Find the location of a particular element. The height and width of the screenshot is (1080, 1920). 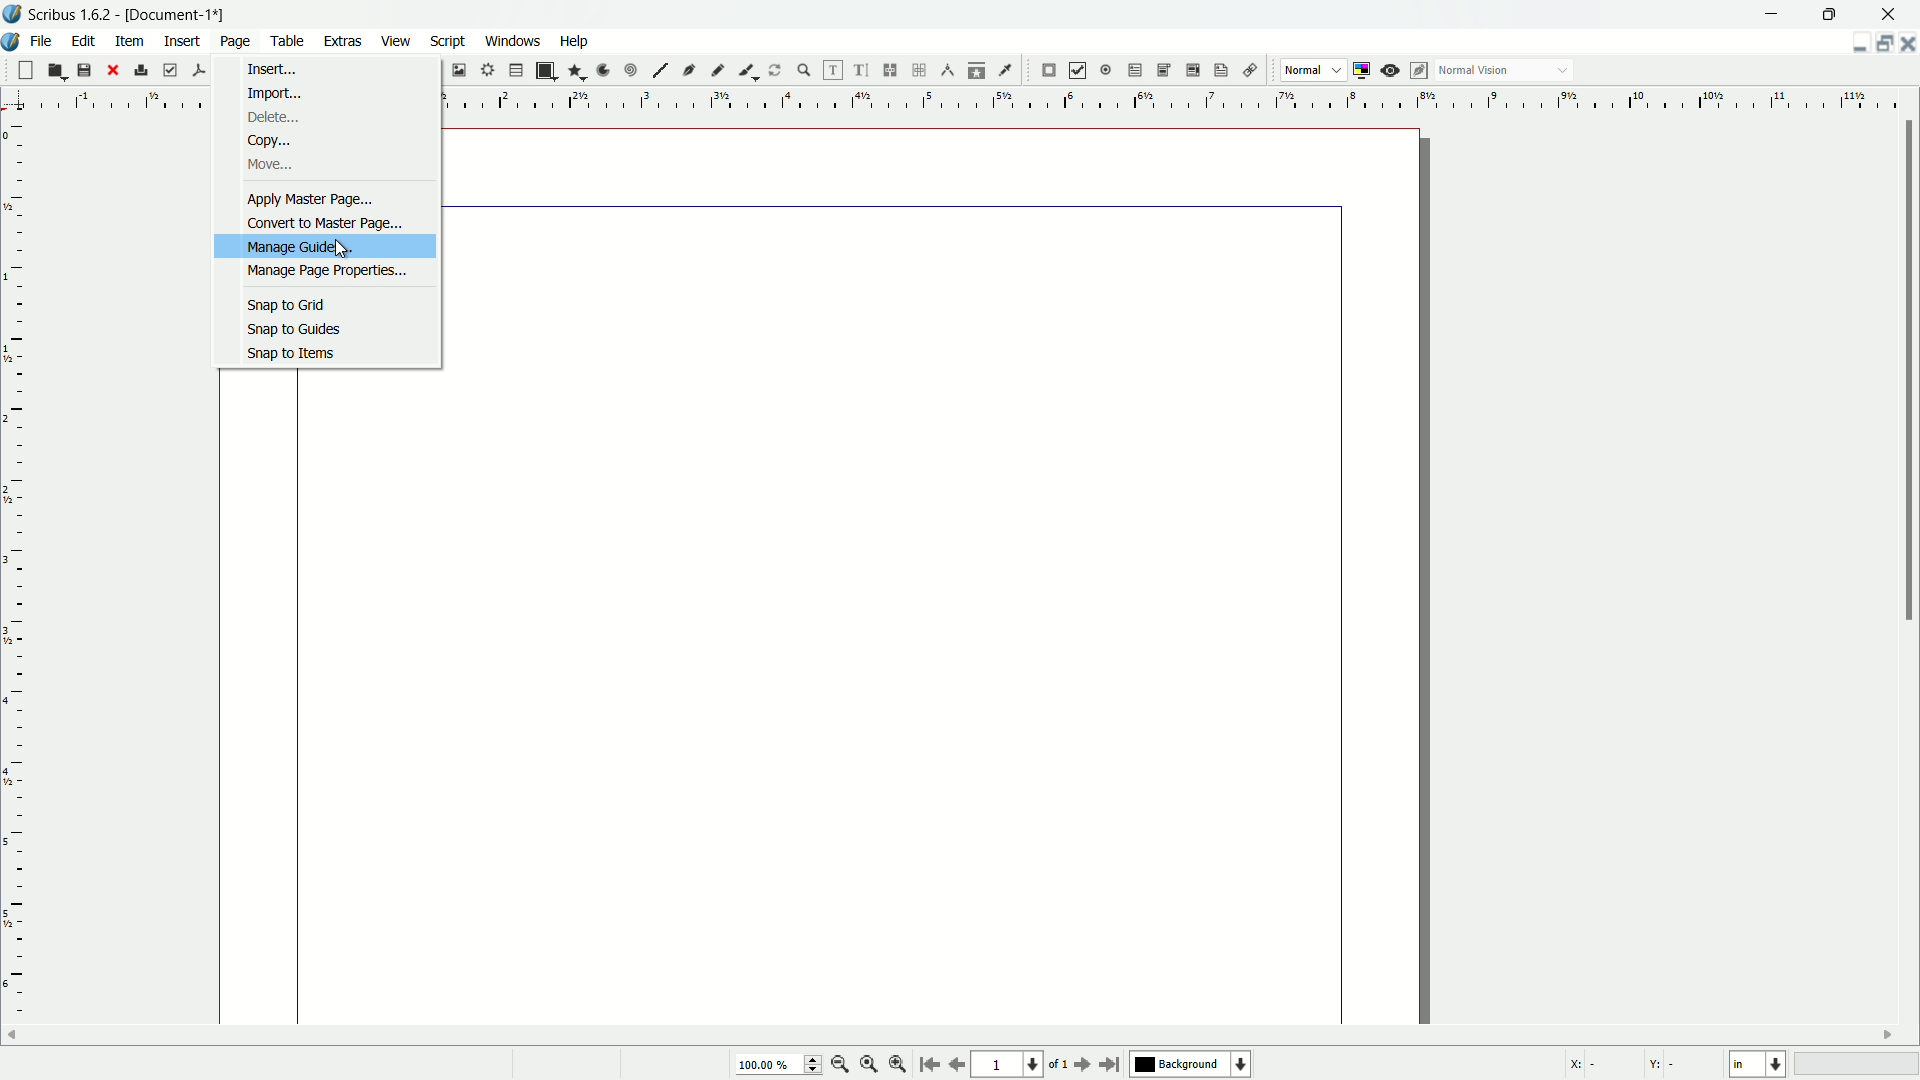

apply master page is located at coordinates (311, 198).